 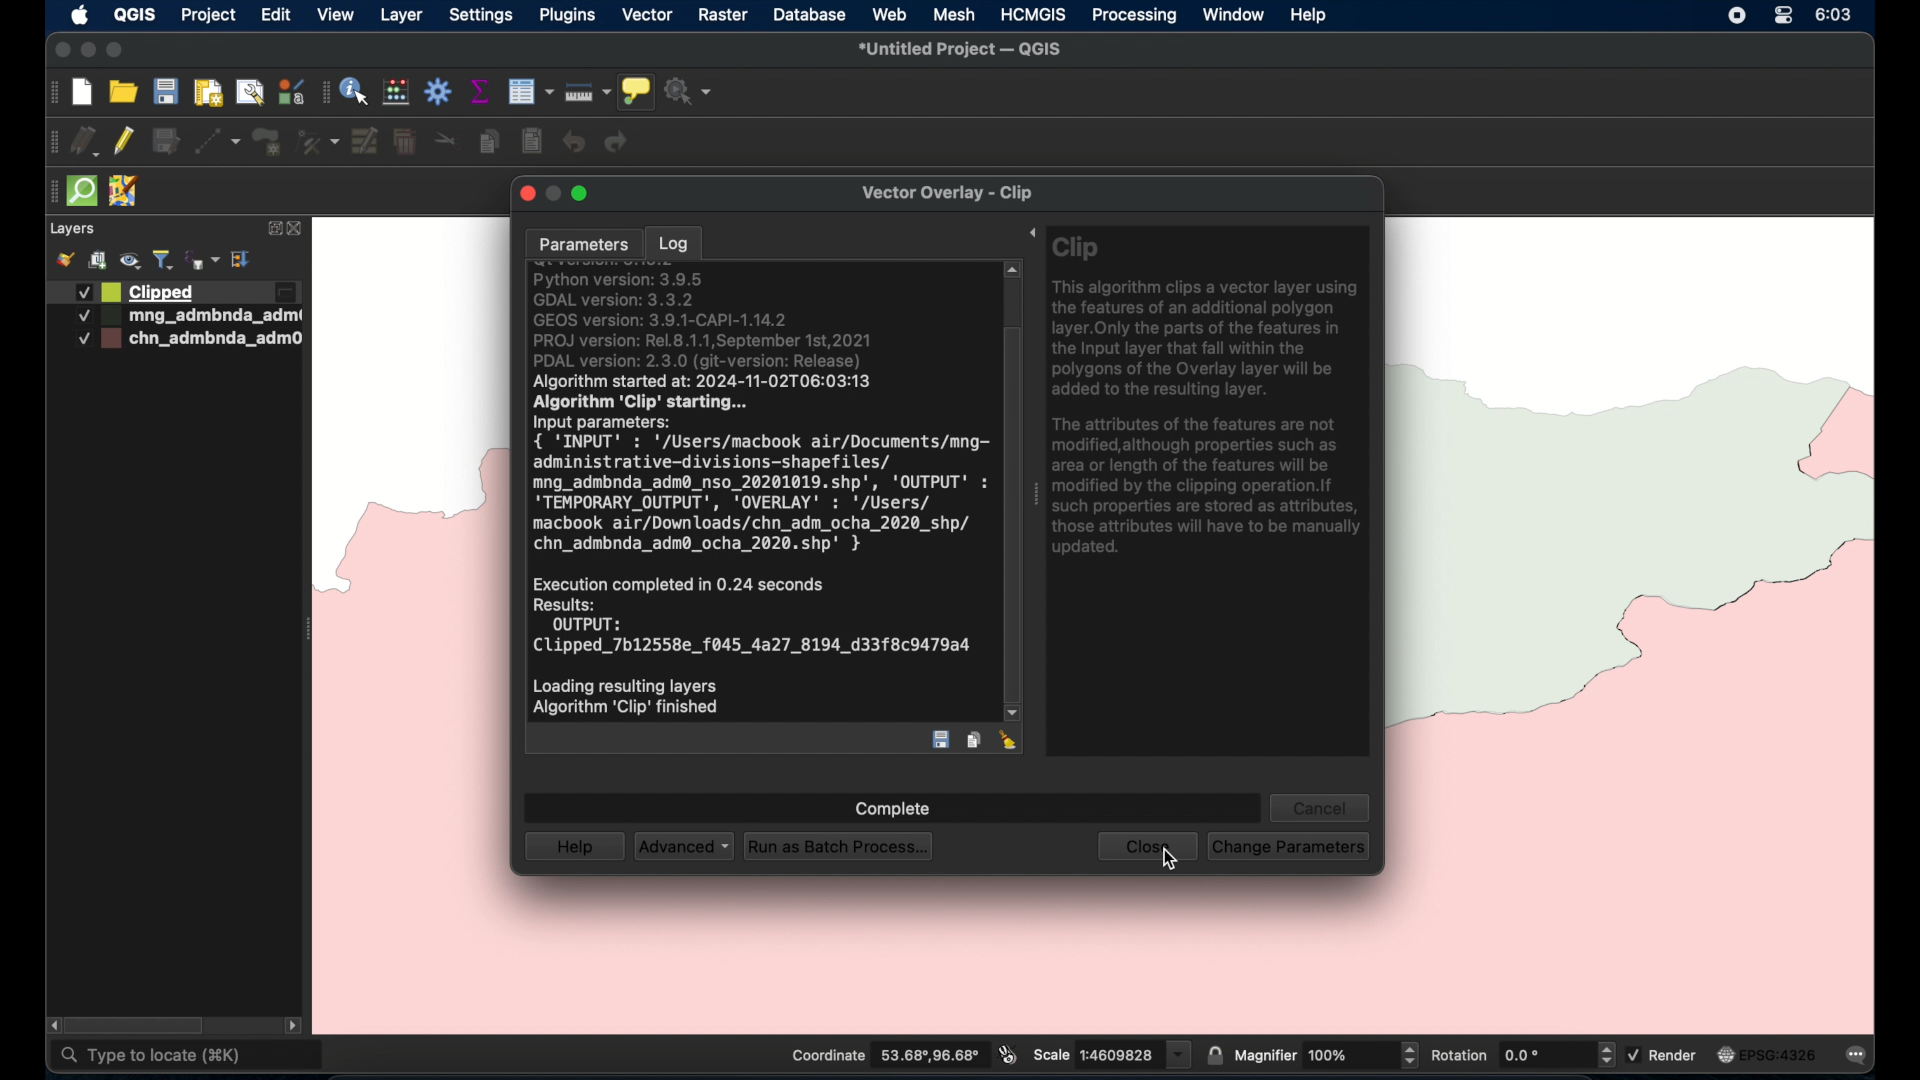 What do you see at coordinates (285, 293) in the screenshot?
I see `edited layer icon` at bounding box center [285, 293].